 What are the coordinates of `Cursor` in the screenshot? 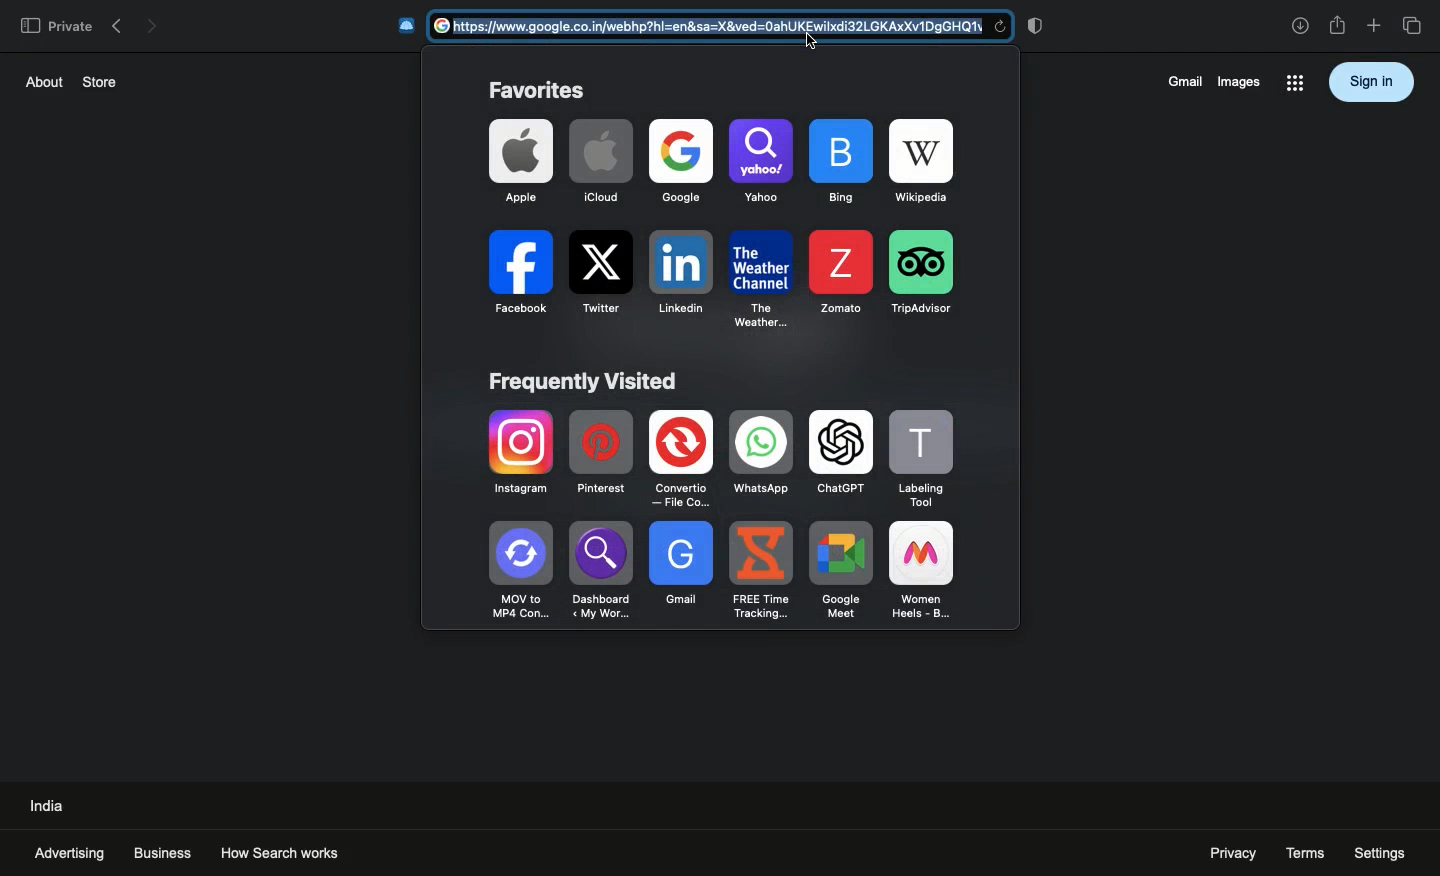 It's located at (812, 39).